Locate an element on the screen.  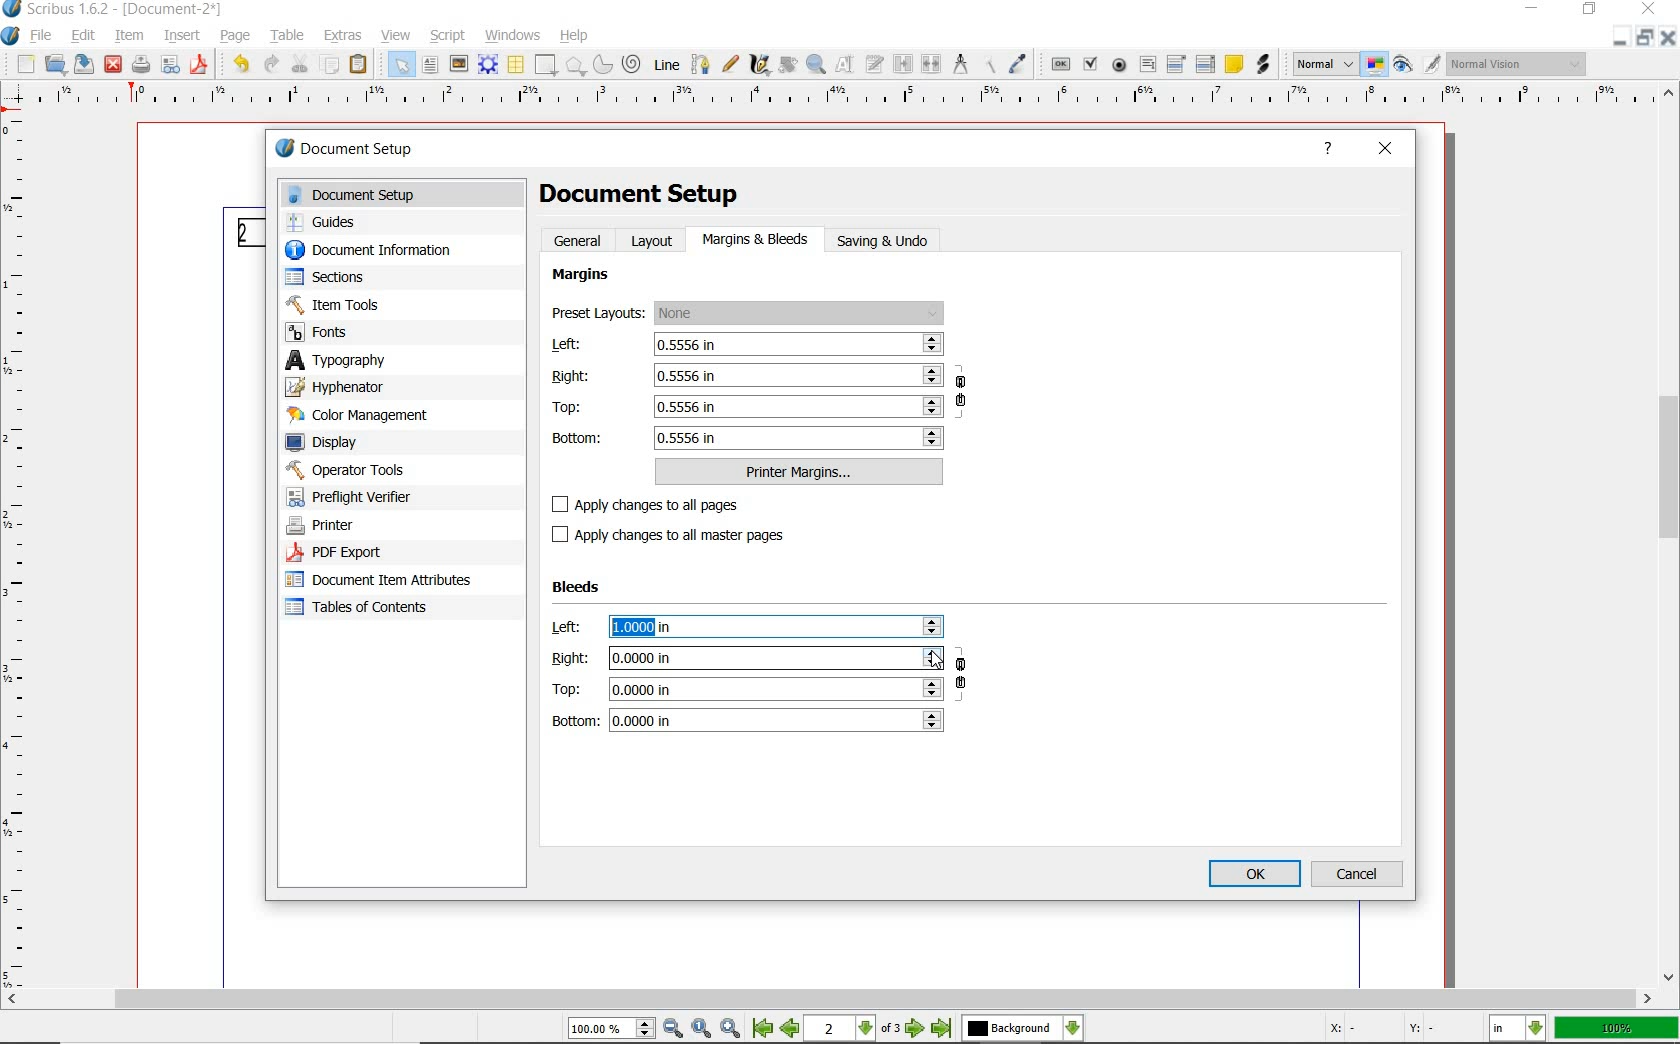
left: 1.0000 in is located at coordinates (747, 627).